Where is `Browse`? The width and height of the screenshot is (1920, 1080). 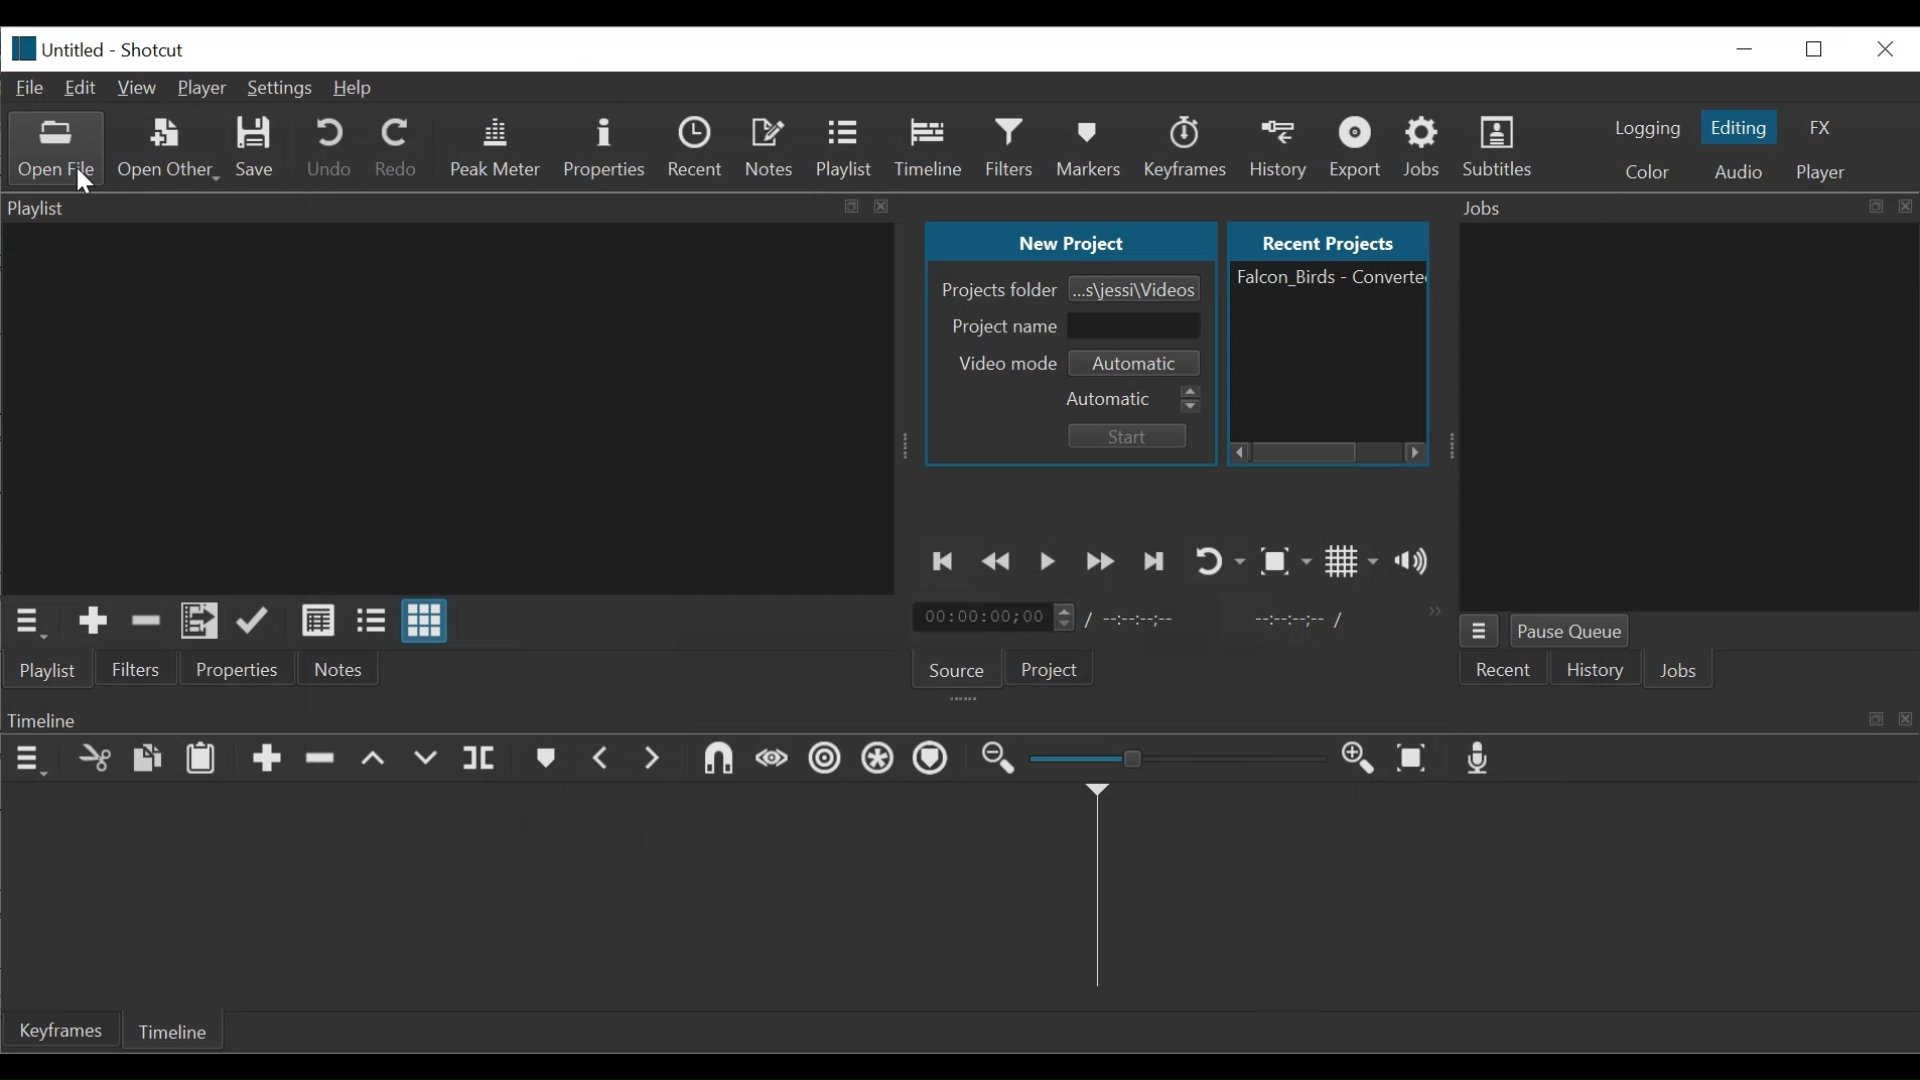 Browse is located at coordinates (1141, 289).